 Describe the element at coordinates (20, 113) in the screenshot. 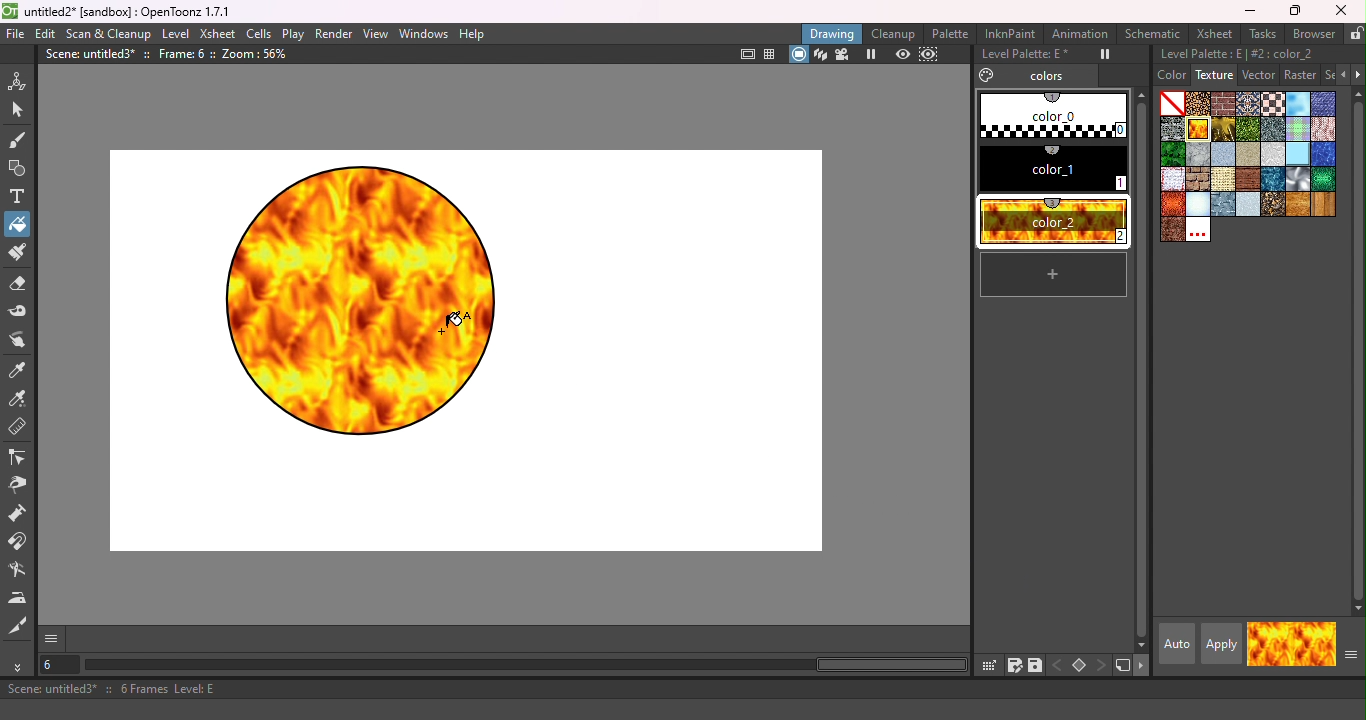

I see `Selection tool` at that location.